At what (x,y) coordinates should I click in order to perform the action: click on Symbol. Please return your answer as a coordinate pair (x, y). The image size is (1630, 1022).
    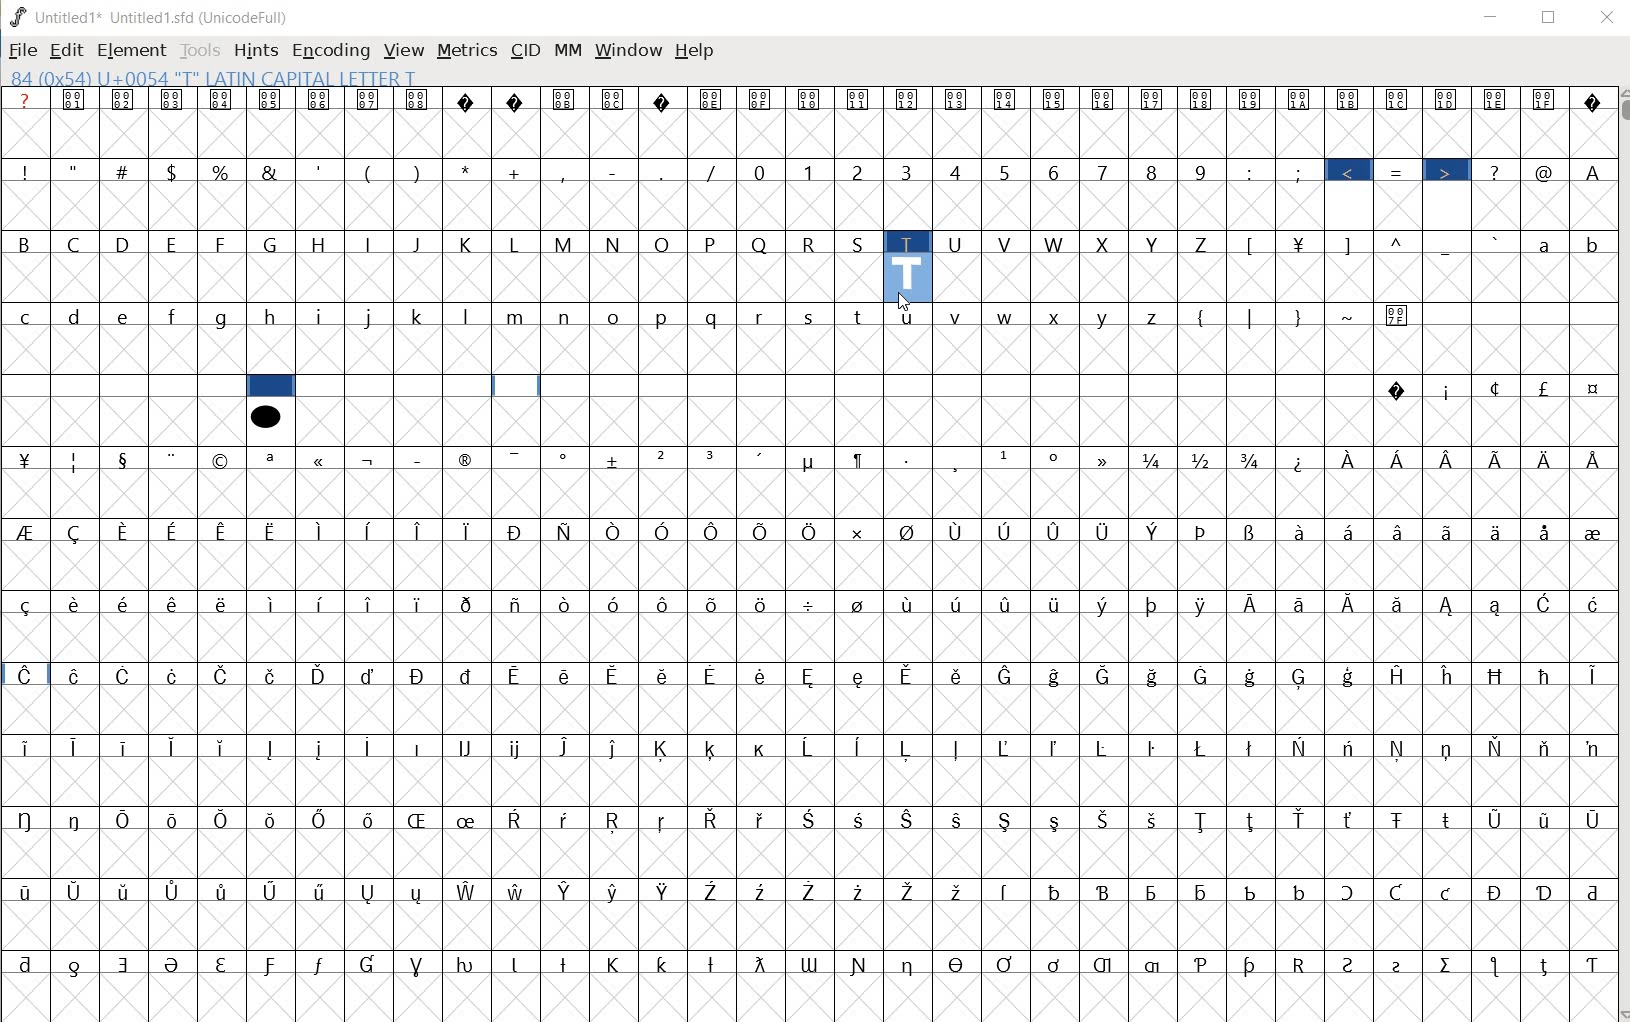
    Looking at the image, I should click on (1589, 820).